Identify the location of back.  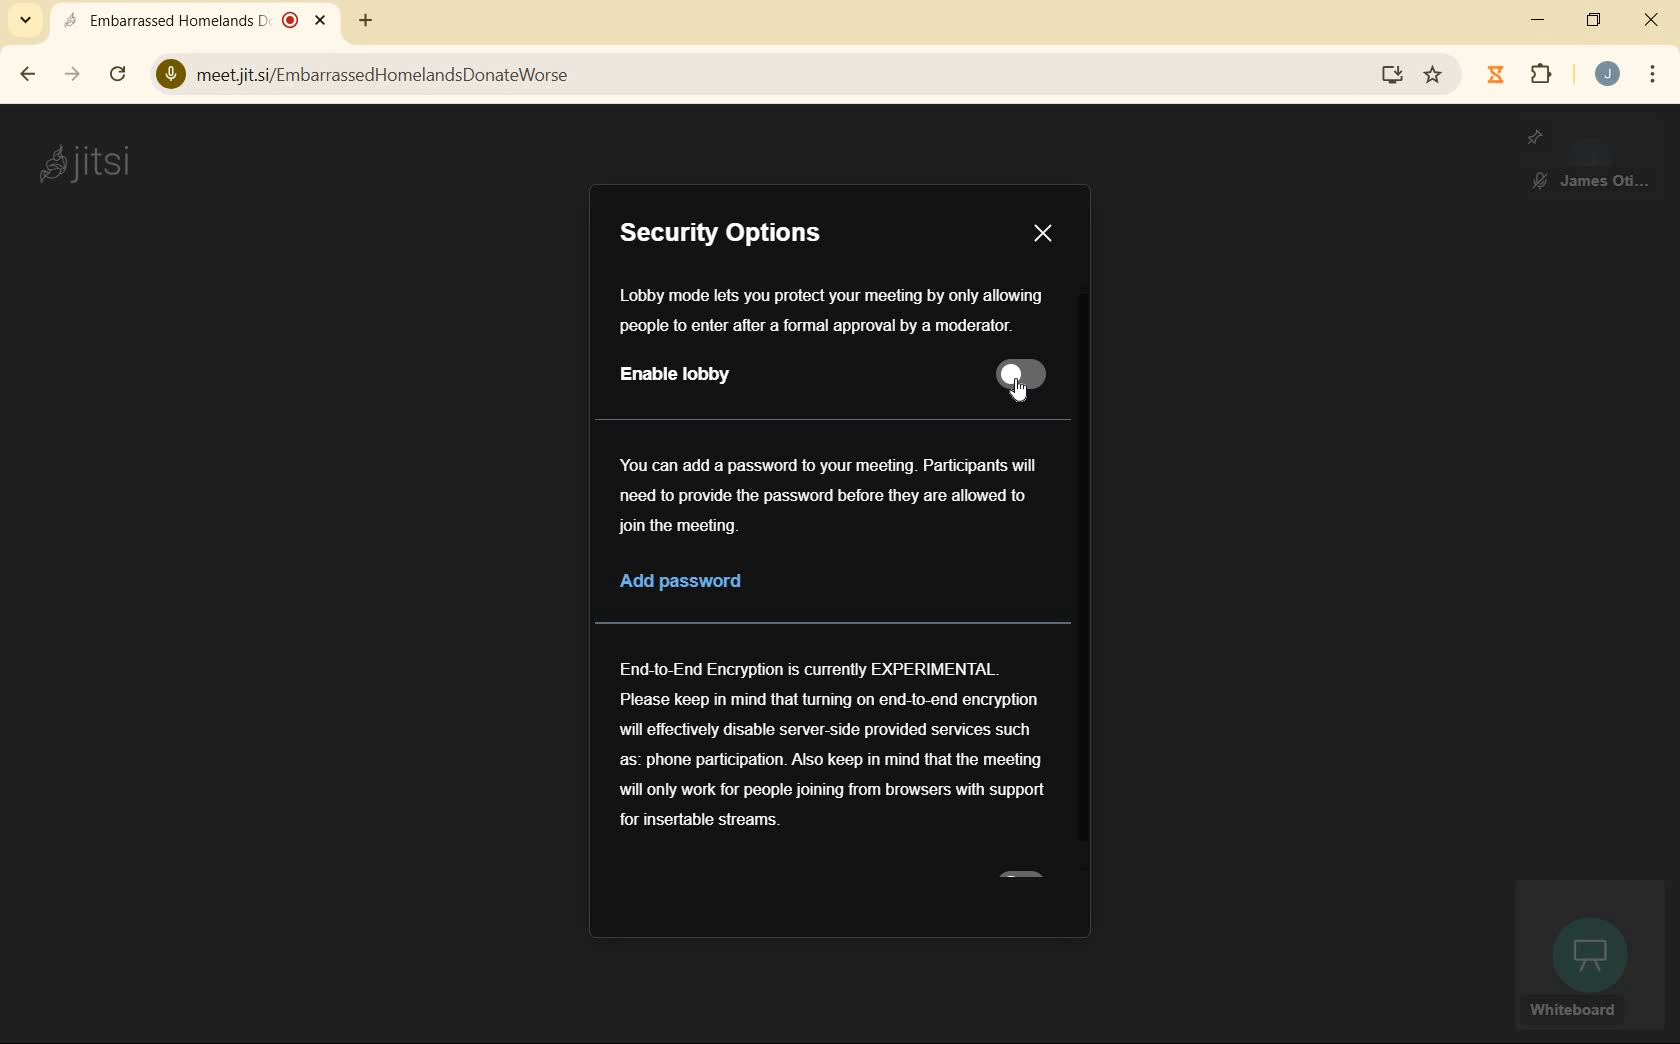
(24, 75).